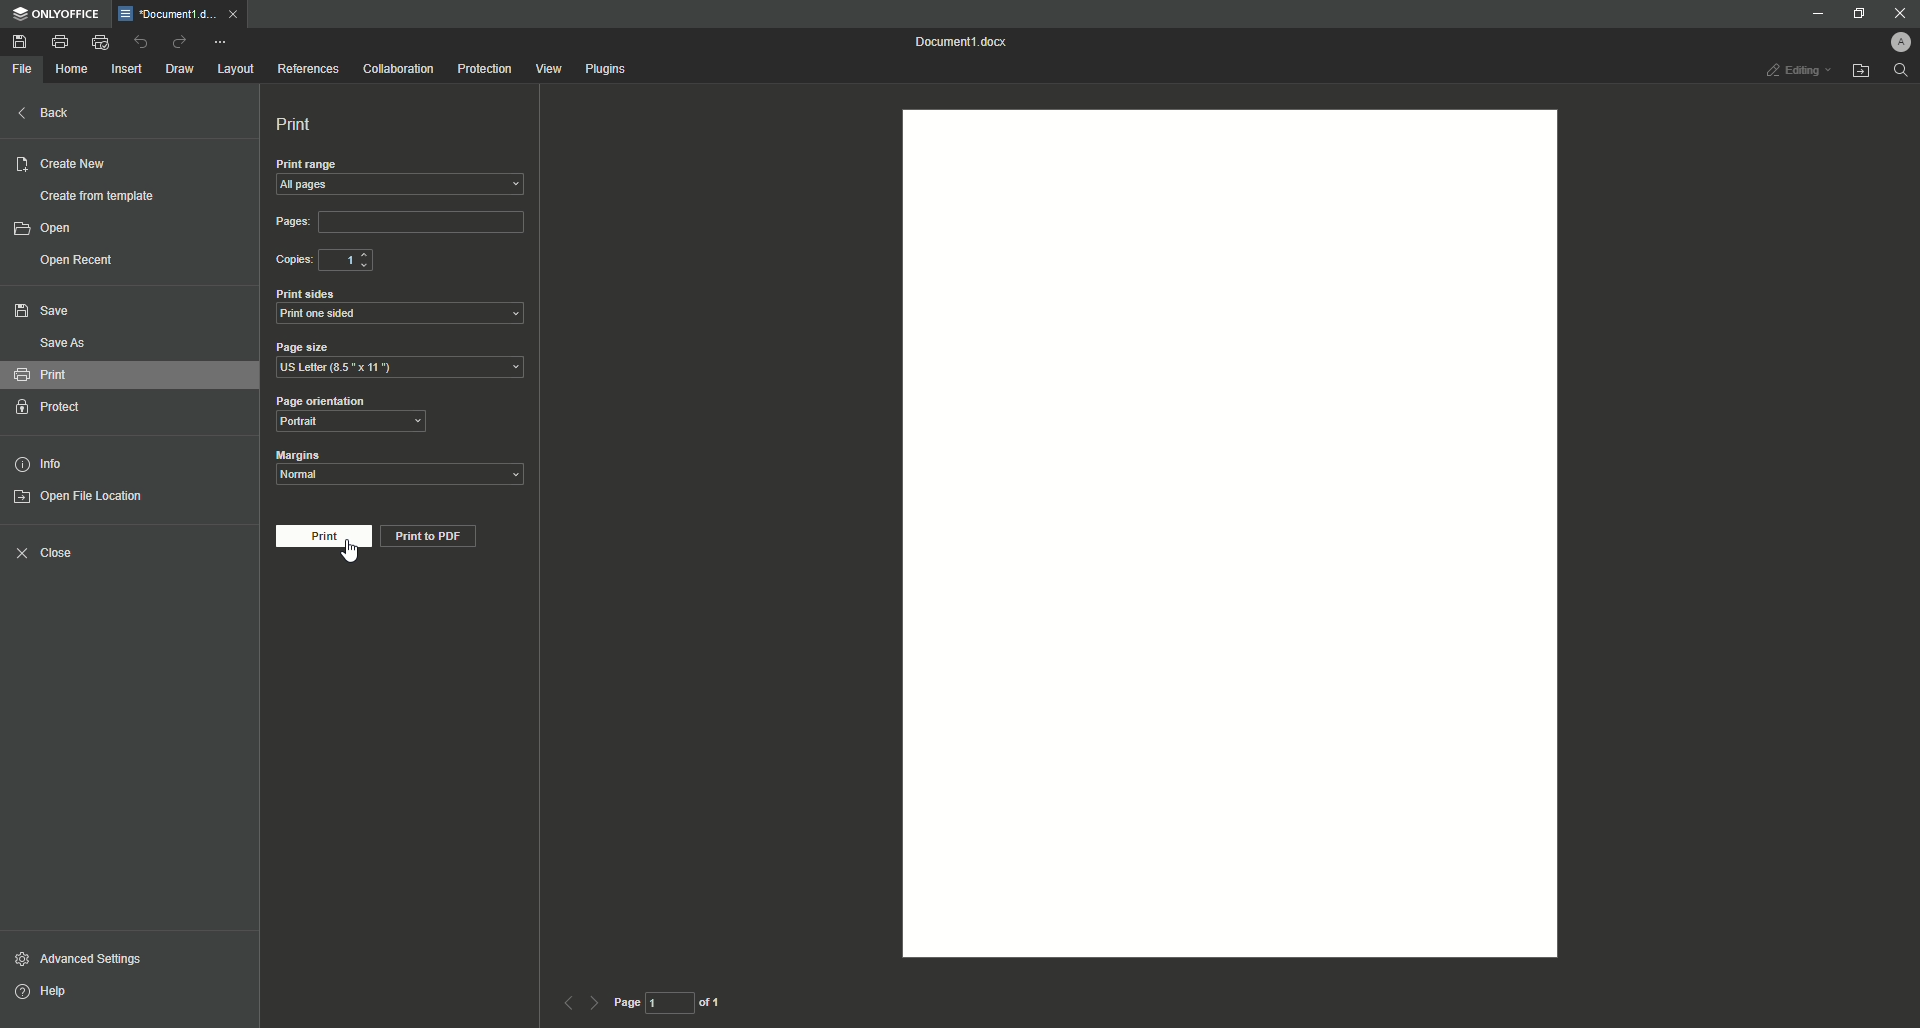 This screenshot has height=1028, width=1920. I want to click on Document 1, so click(960, 41).